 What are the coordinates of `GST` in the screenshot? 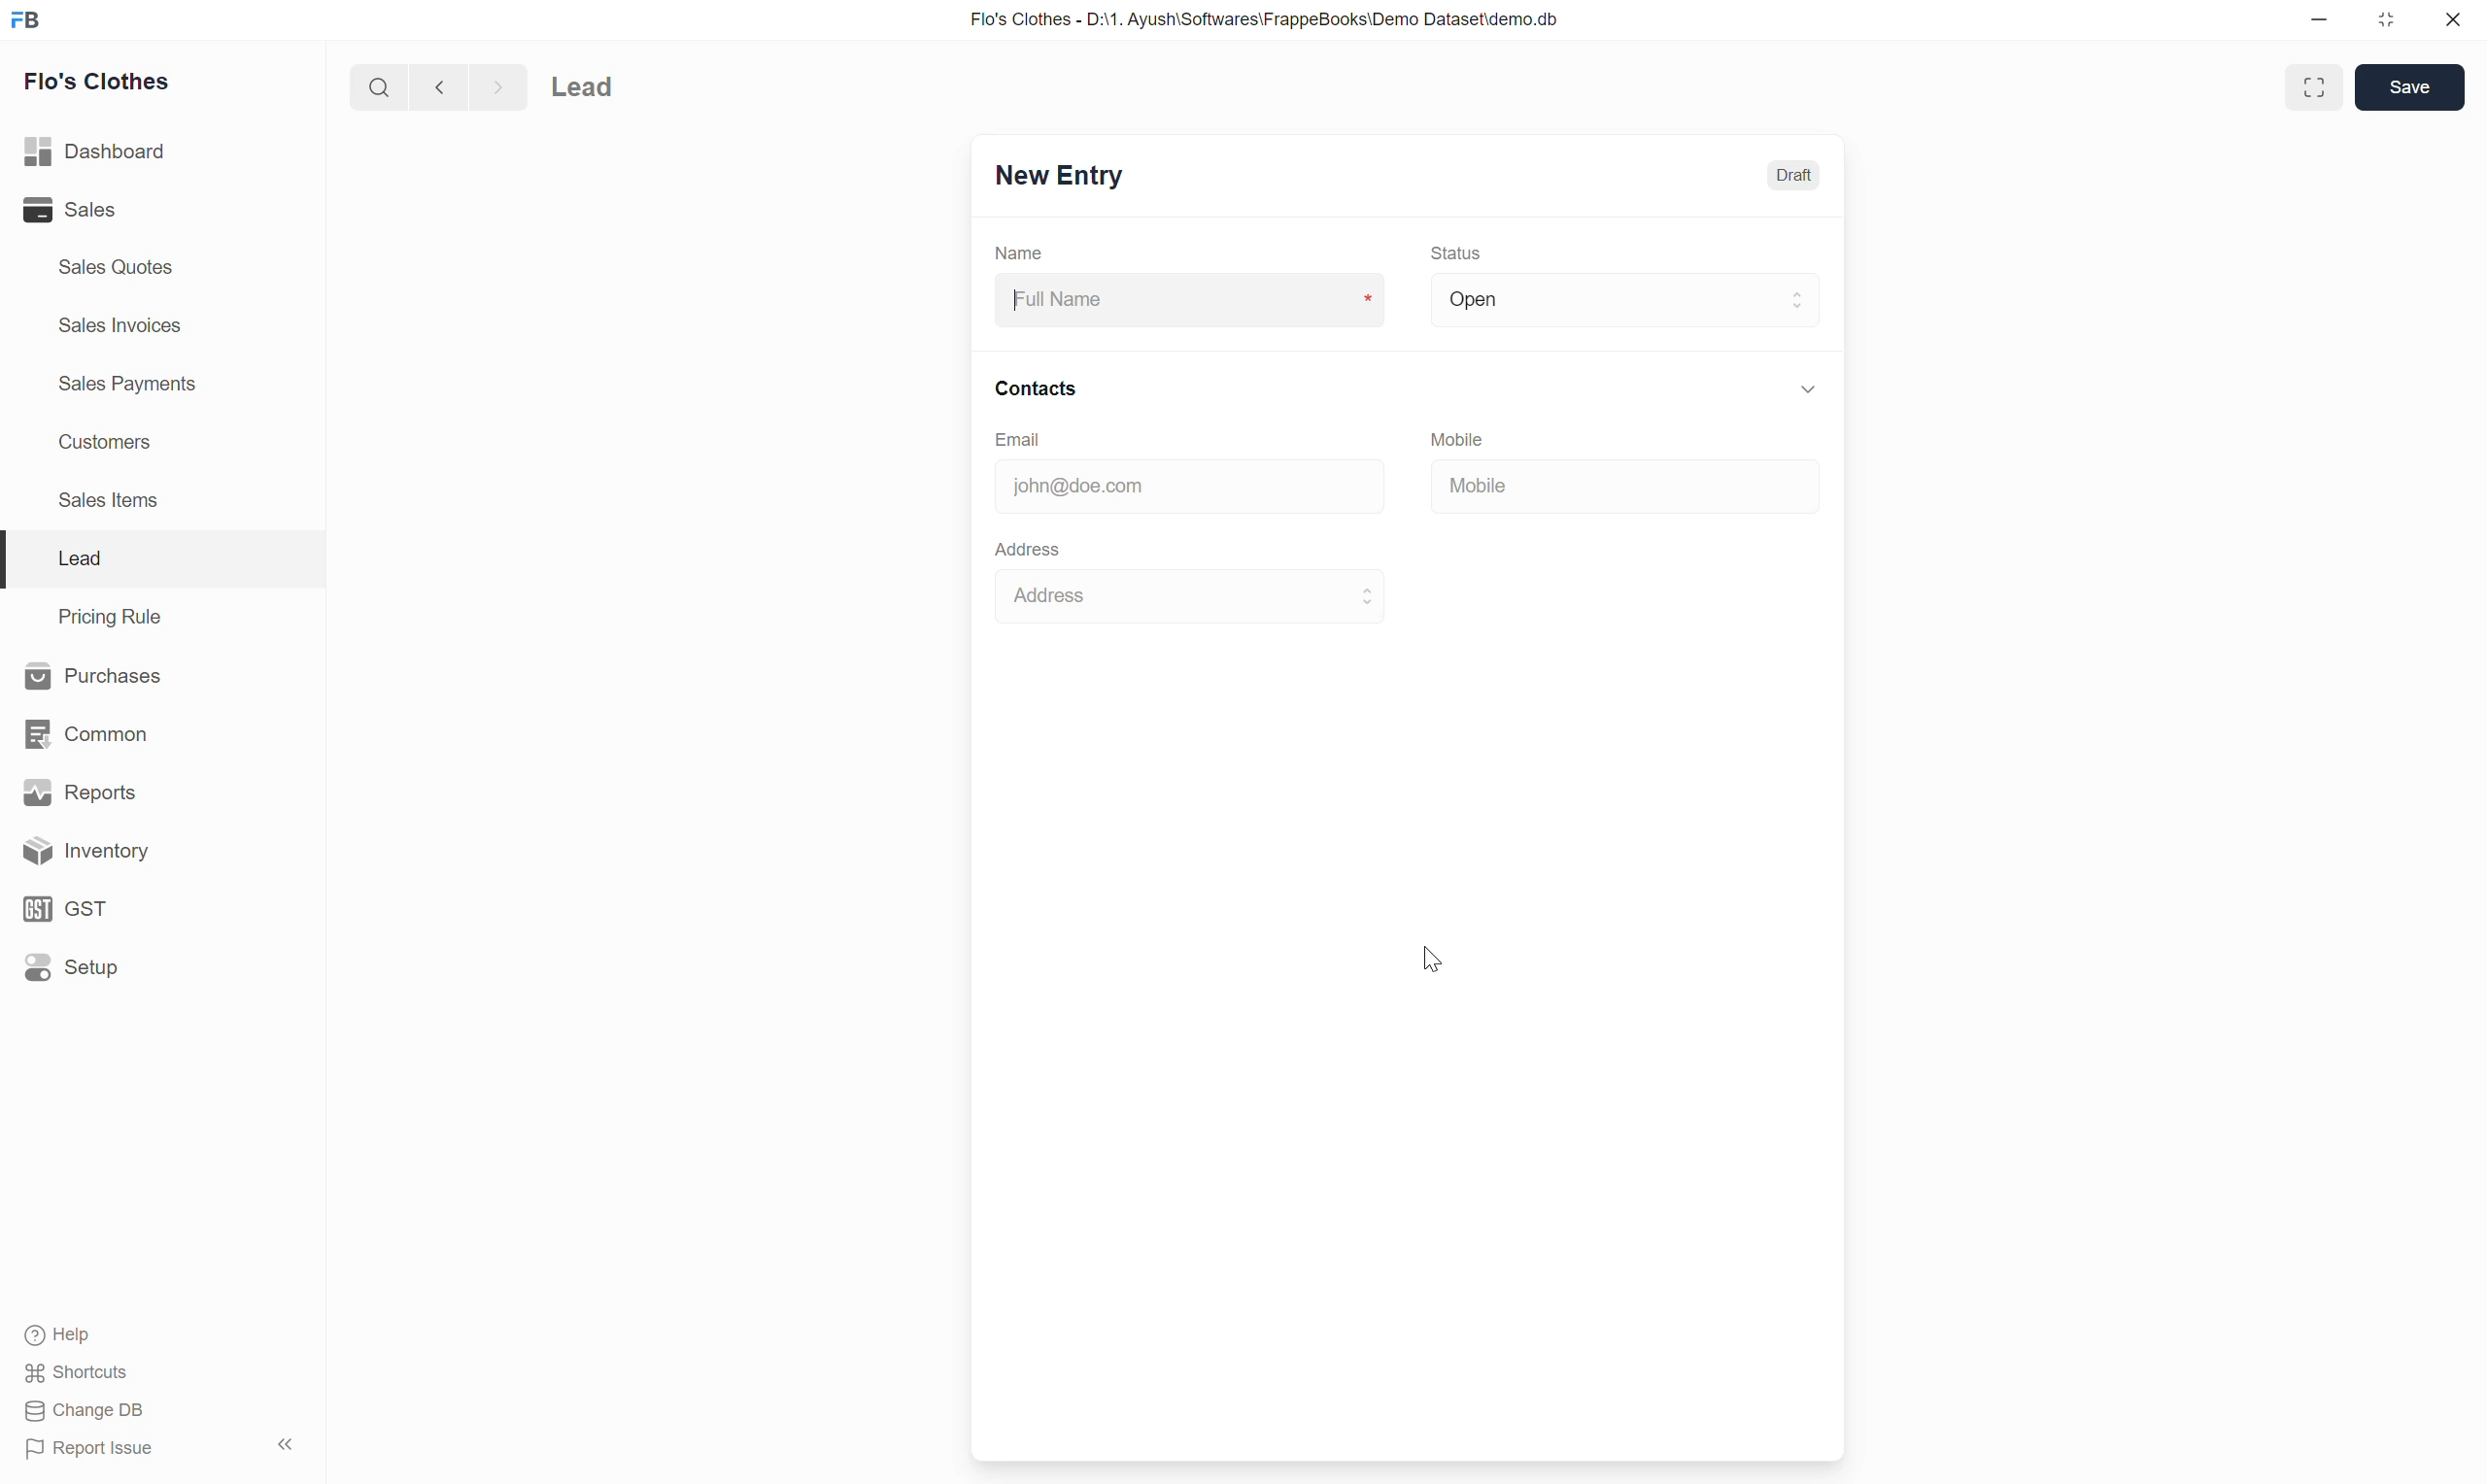 It's located at (69, 910).